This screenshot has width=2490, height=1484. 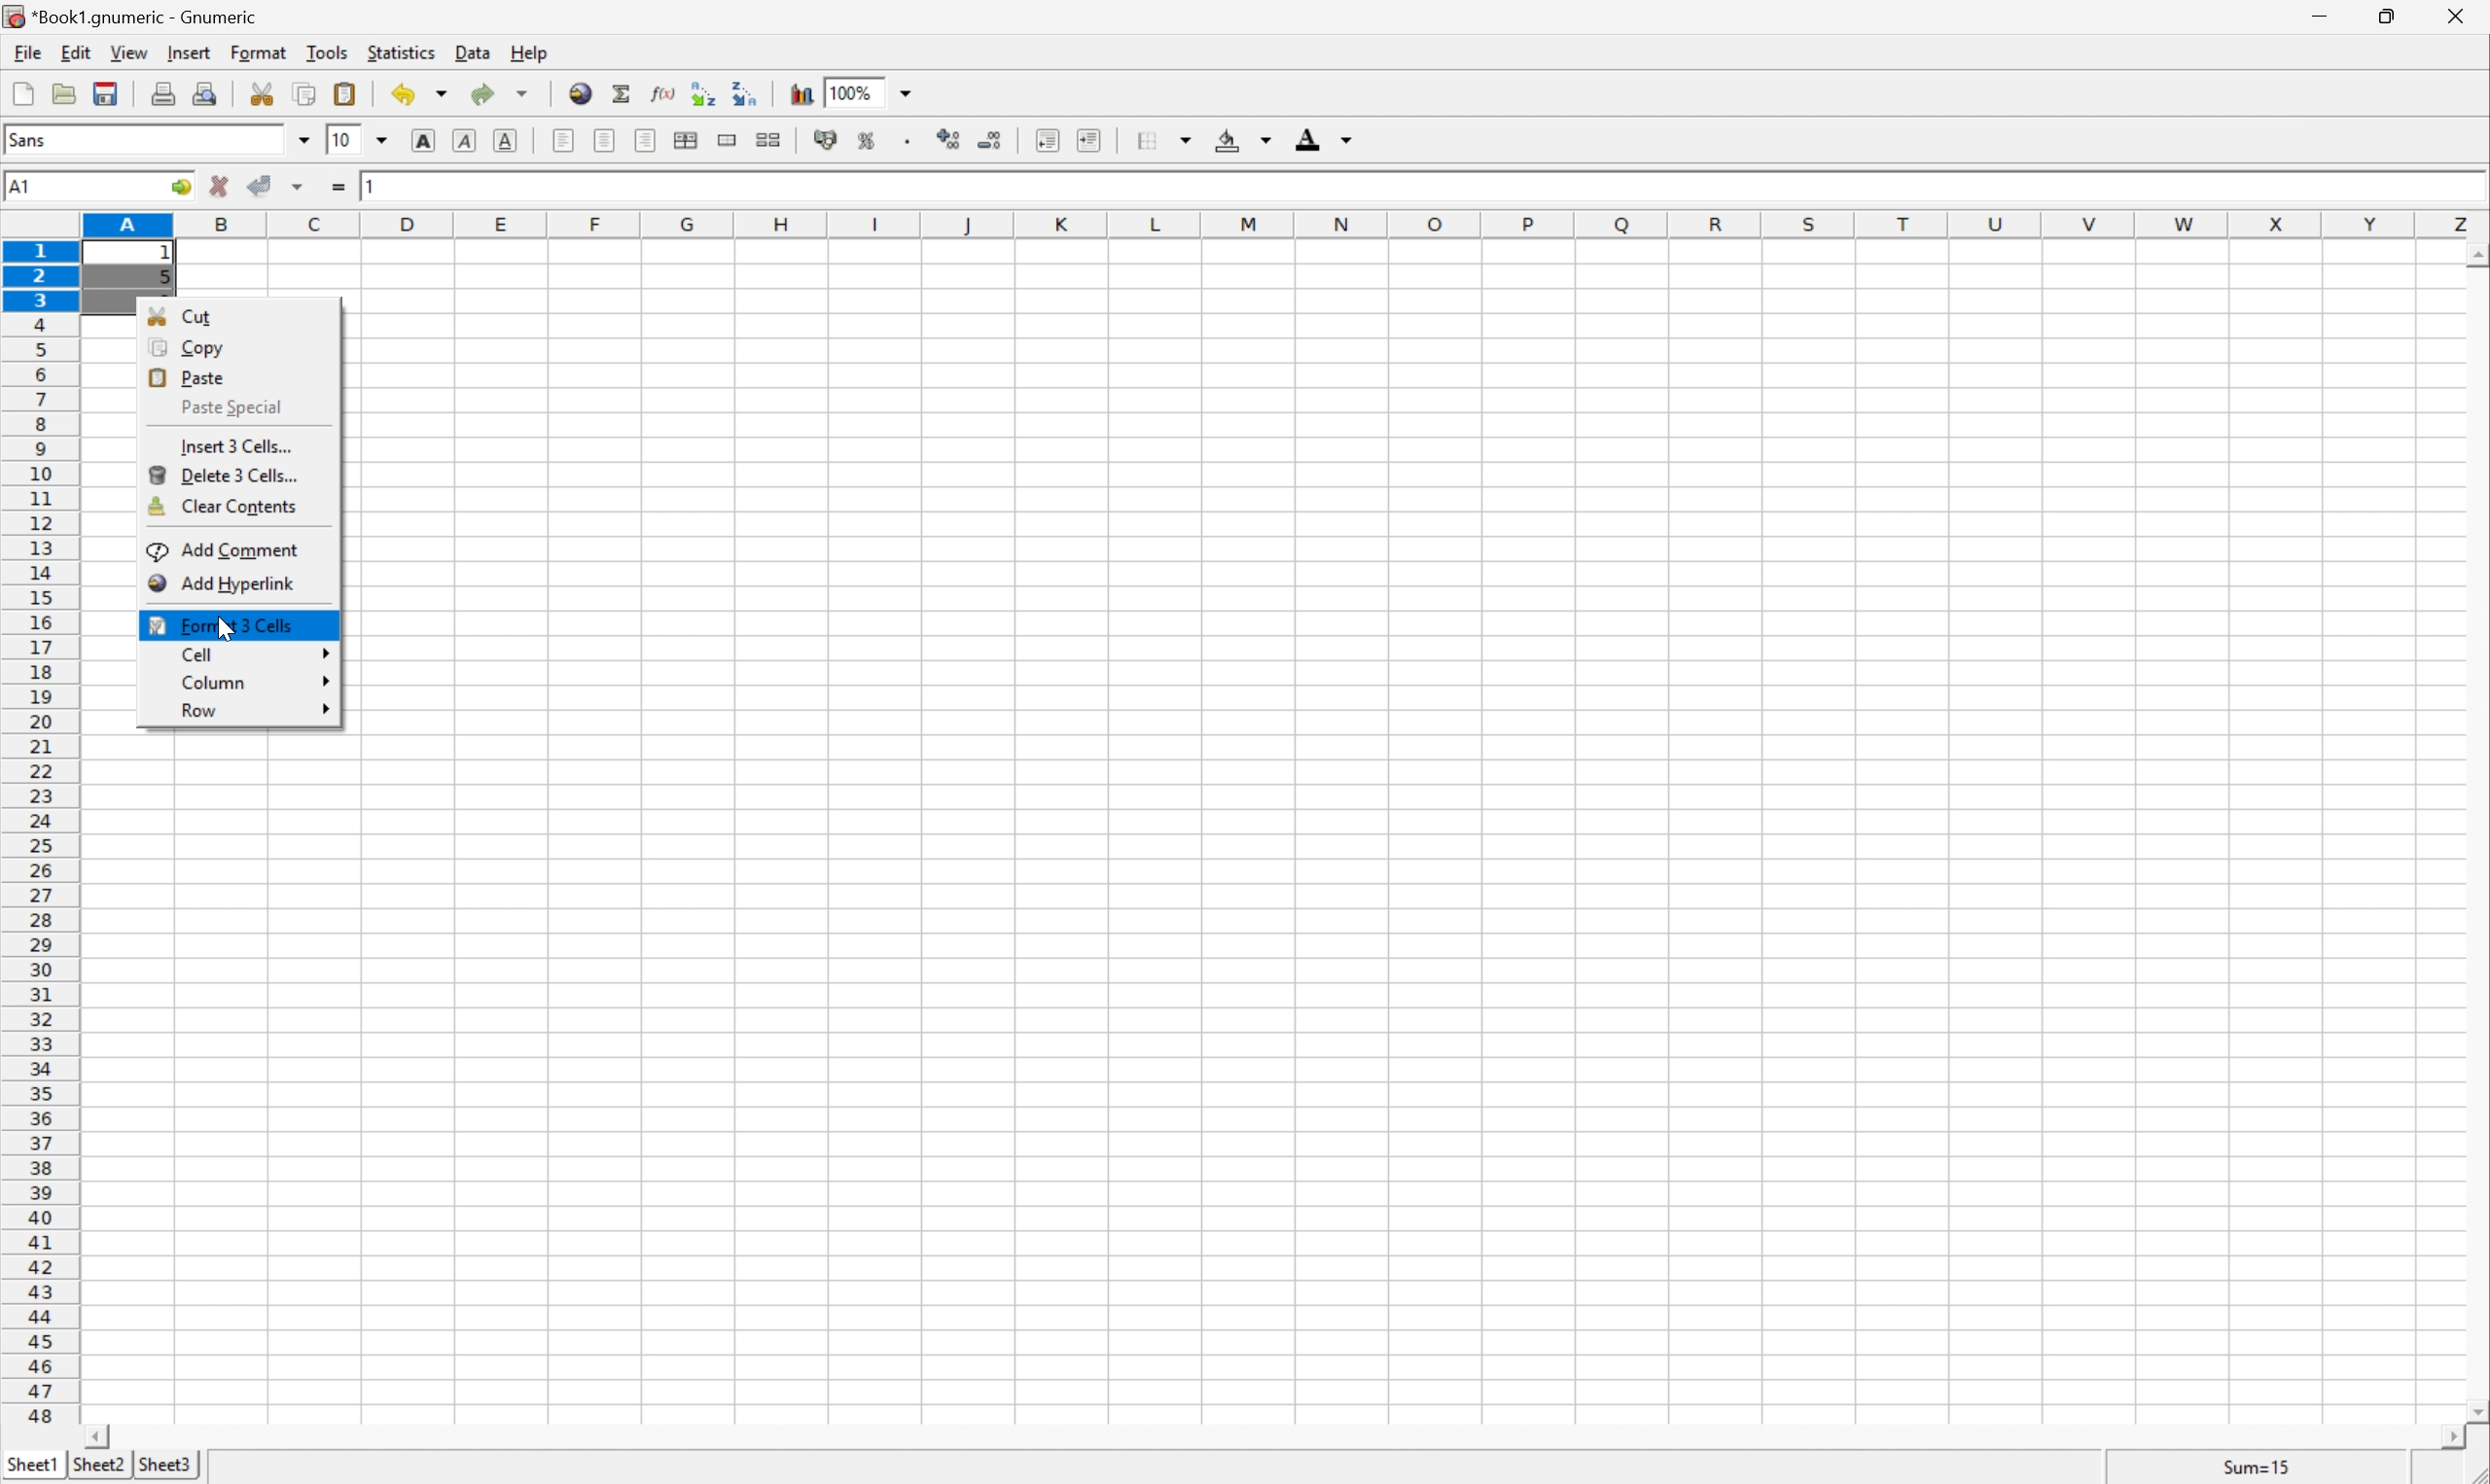 I want to click on copy, so click(x=304, y=93).